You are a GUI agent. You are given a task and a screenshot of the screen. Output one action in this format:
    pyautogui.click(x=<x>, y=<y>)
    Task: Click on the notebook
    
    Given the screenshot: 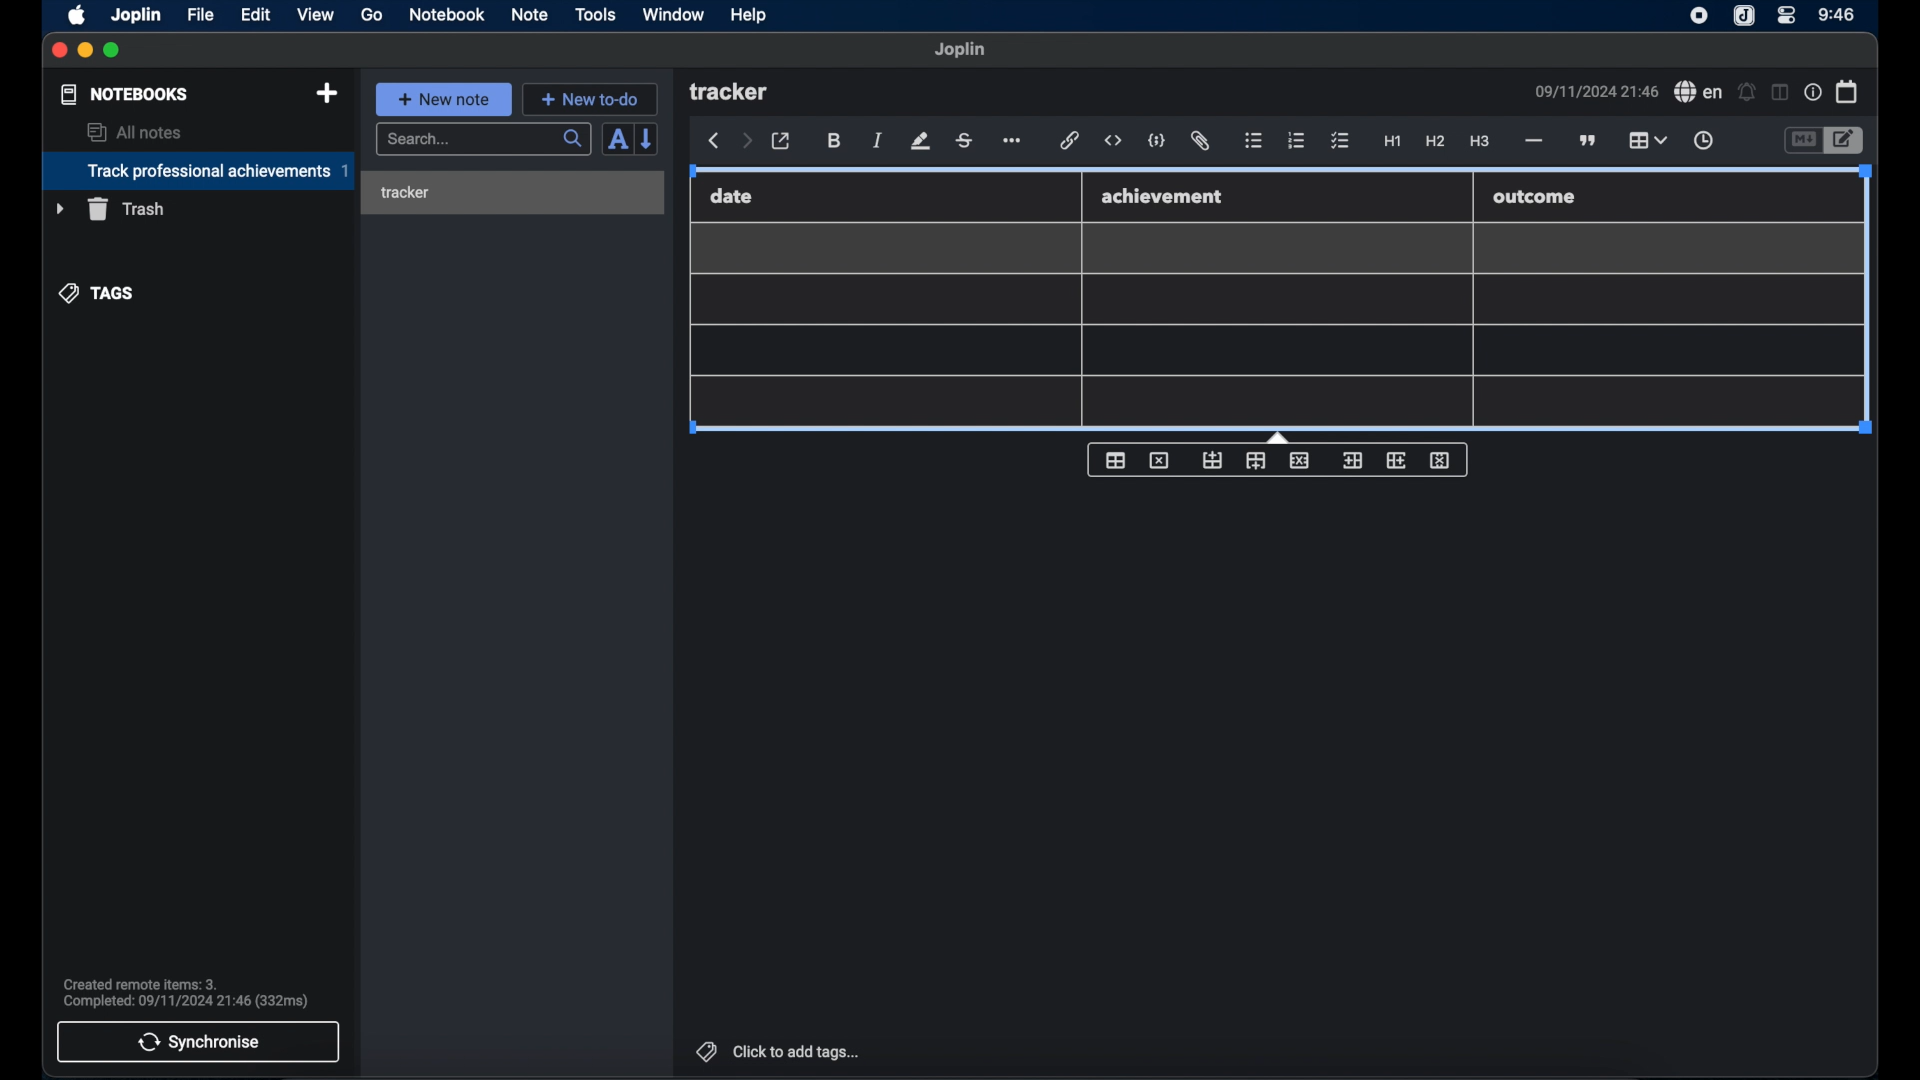 What is the action you would take?
    pyautogui.click(x=447, y=15)
    